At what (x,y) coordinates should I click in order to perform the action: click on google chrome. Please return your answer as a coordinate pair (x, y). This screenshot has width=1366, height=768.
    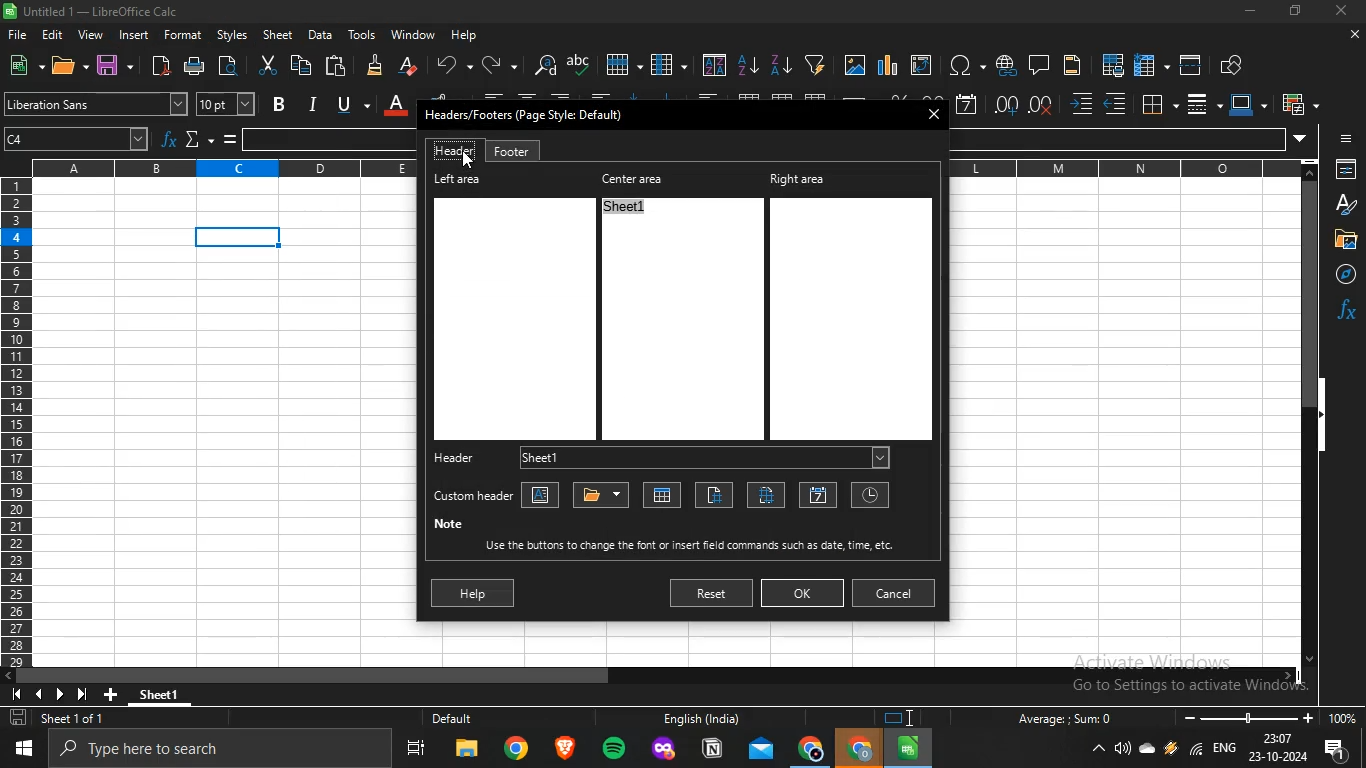
    Looking at the image, I should click on (860, 749).